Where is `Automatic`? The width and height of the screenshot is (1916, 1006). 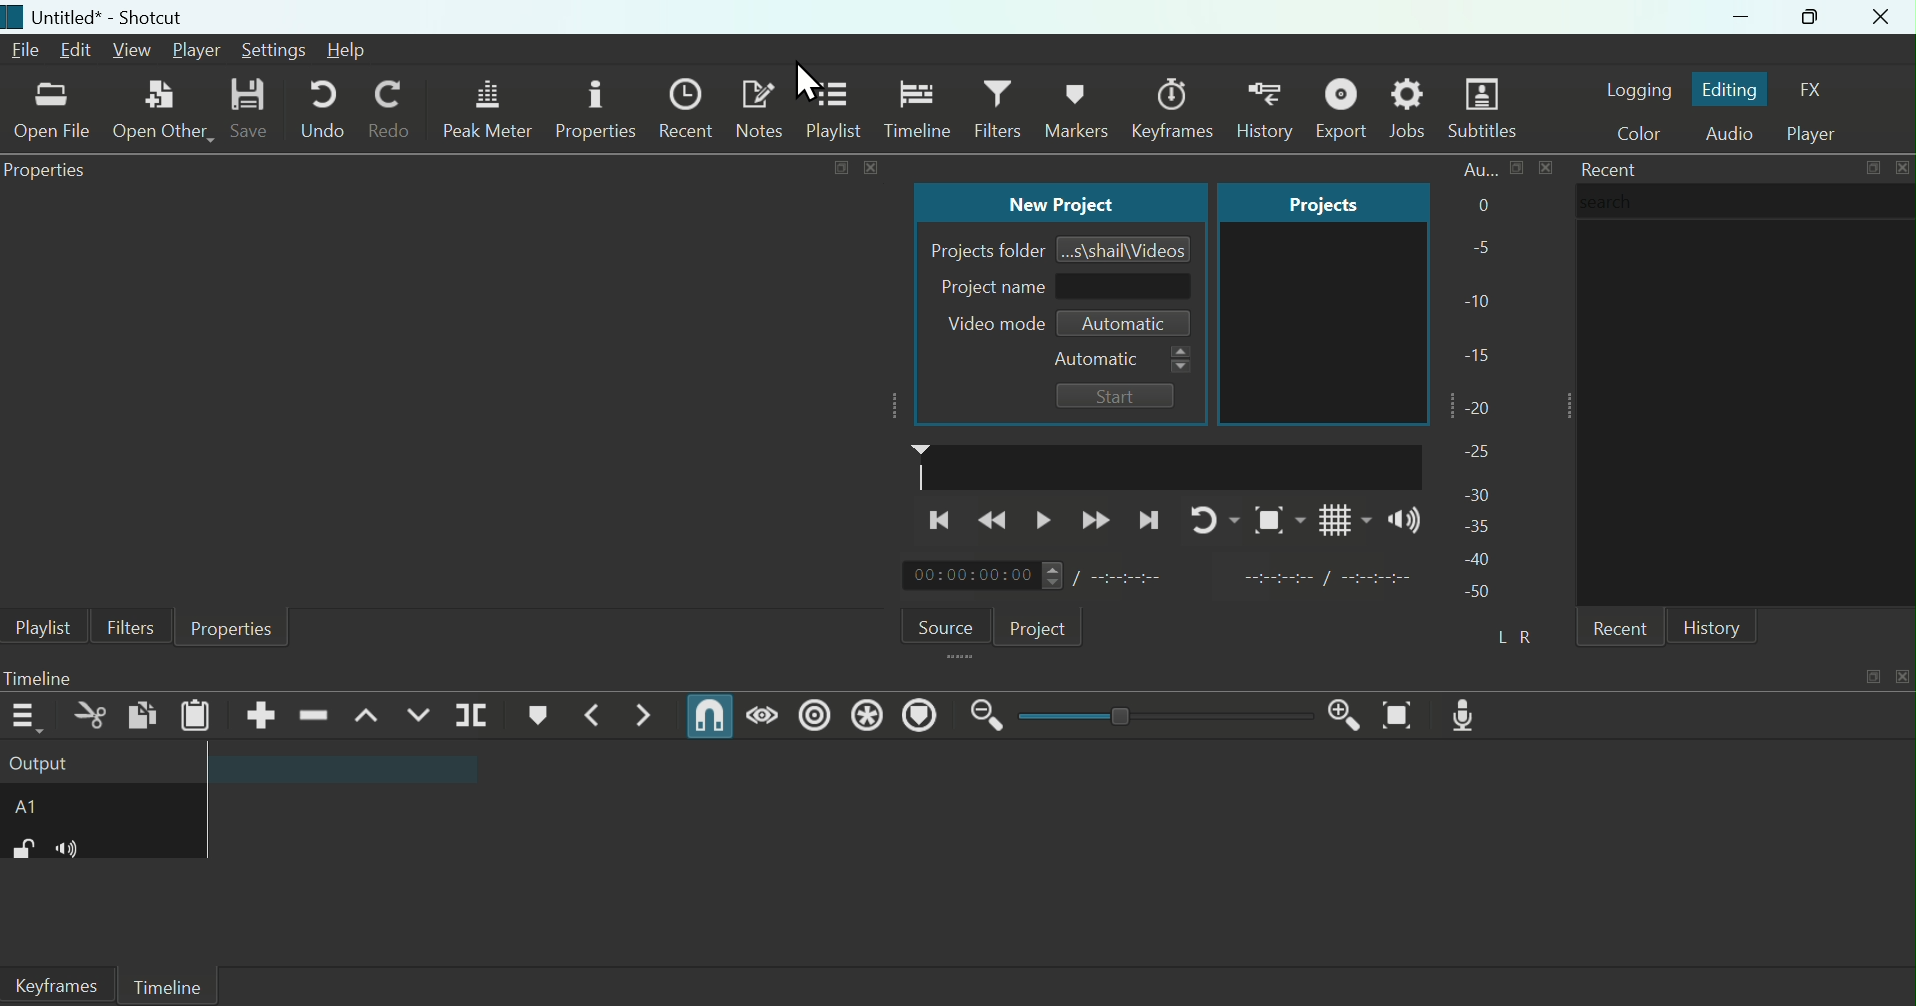
Automatic is located at coordinates (1125, 325).